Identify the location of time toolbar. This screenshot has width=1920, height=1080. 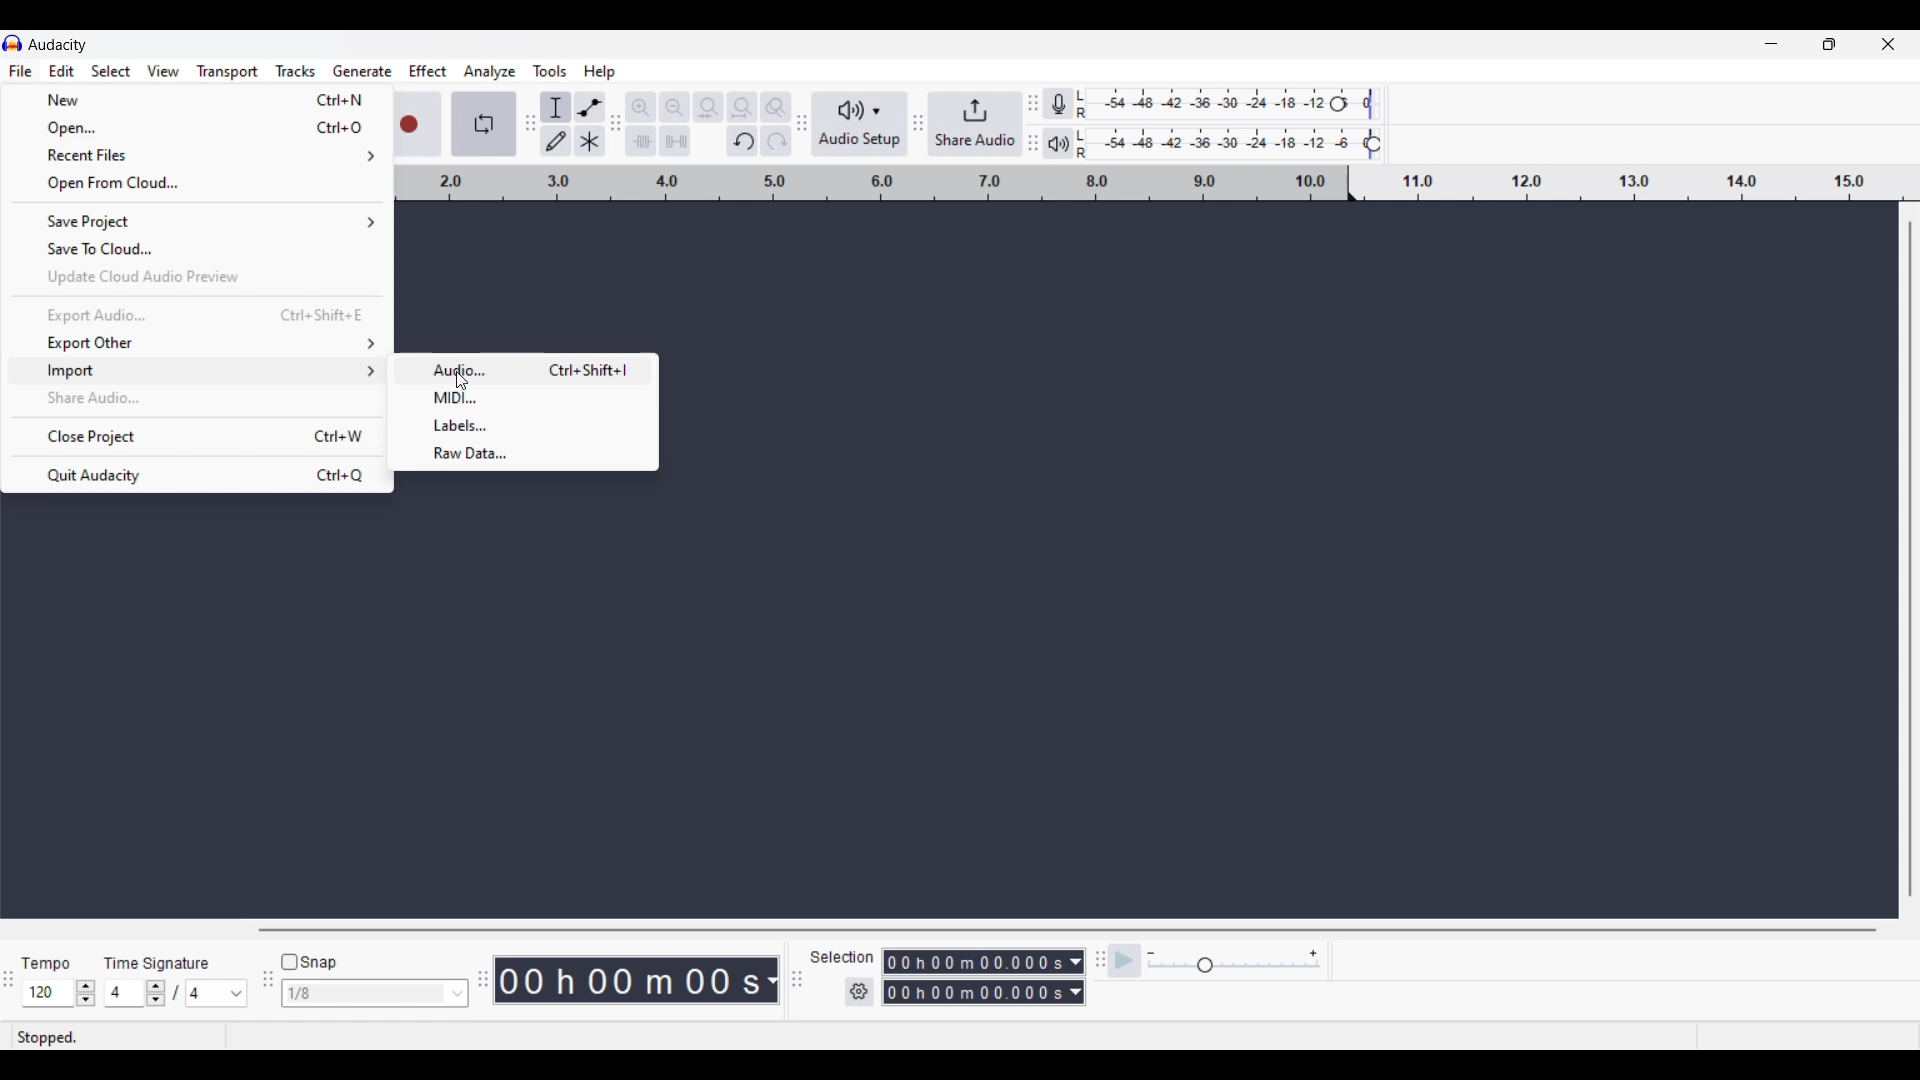
(485, 986).